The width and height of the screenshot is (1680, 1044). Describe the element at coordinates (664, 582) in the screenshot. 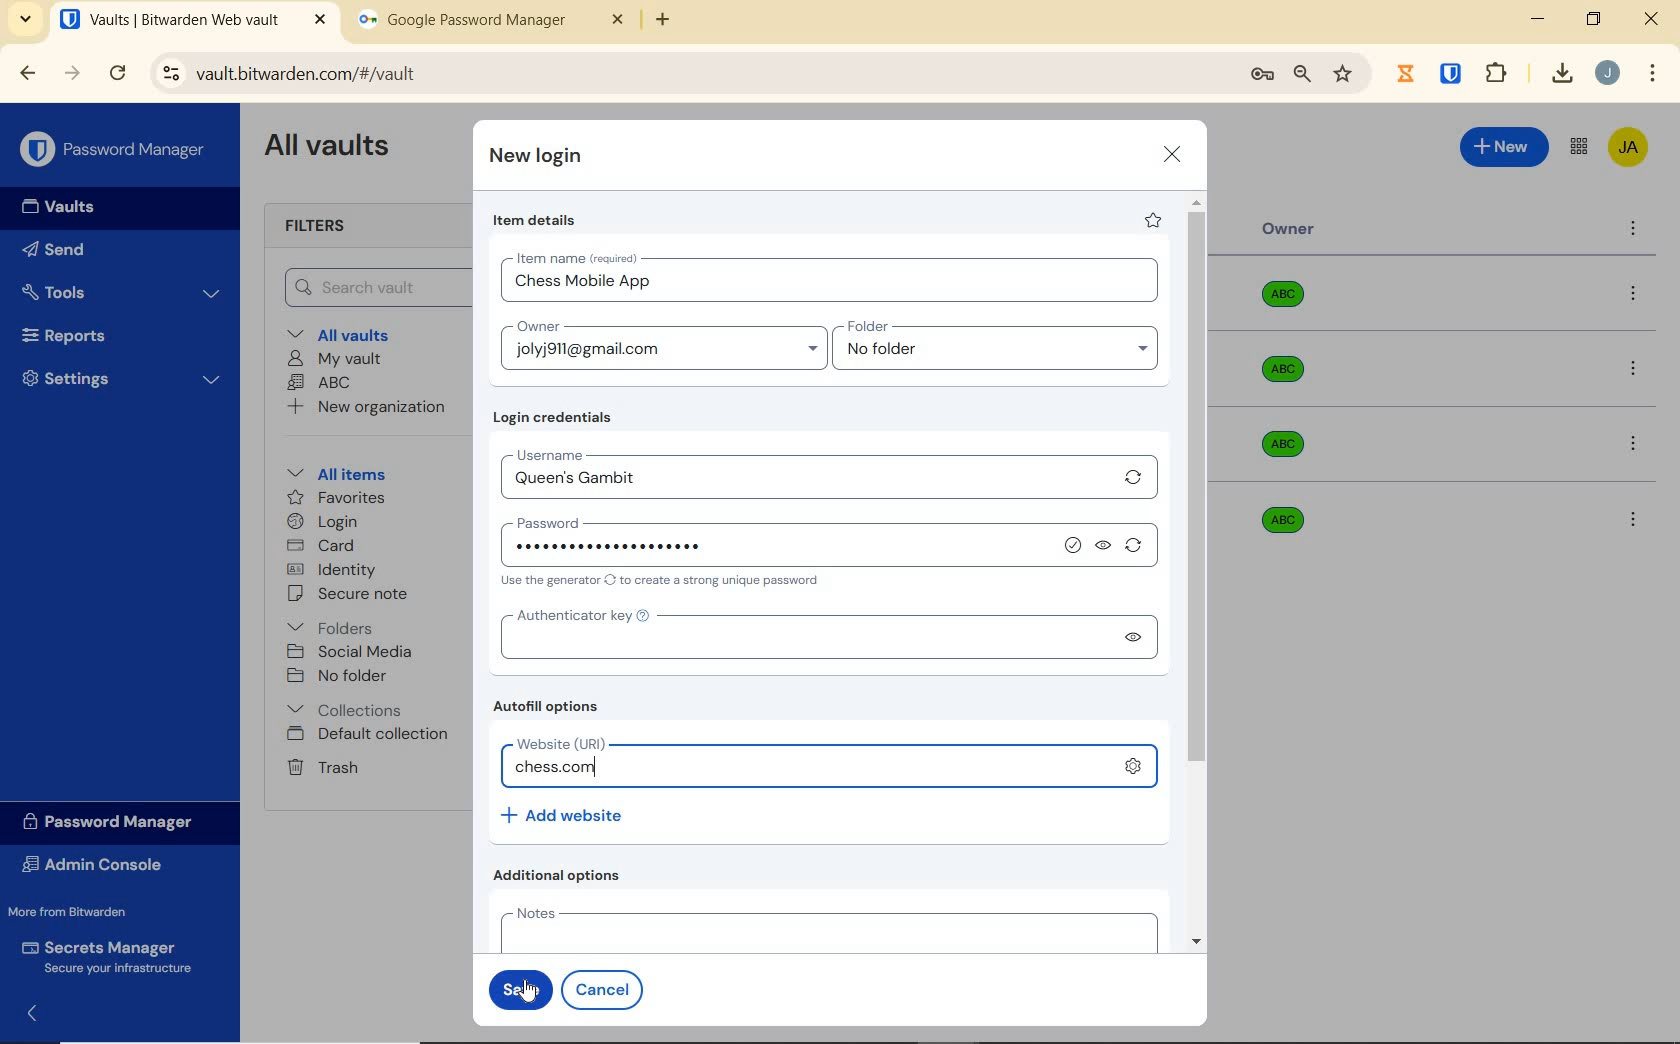

I see `Use the generator O to create a strong unique password` at that location.